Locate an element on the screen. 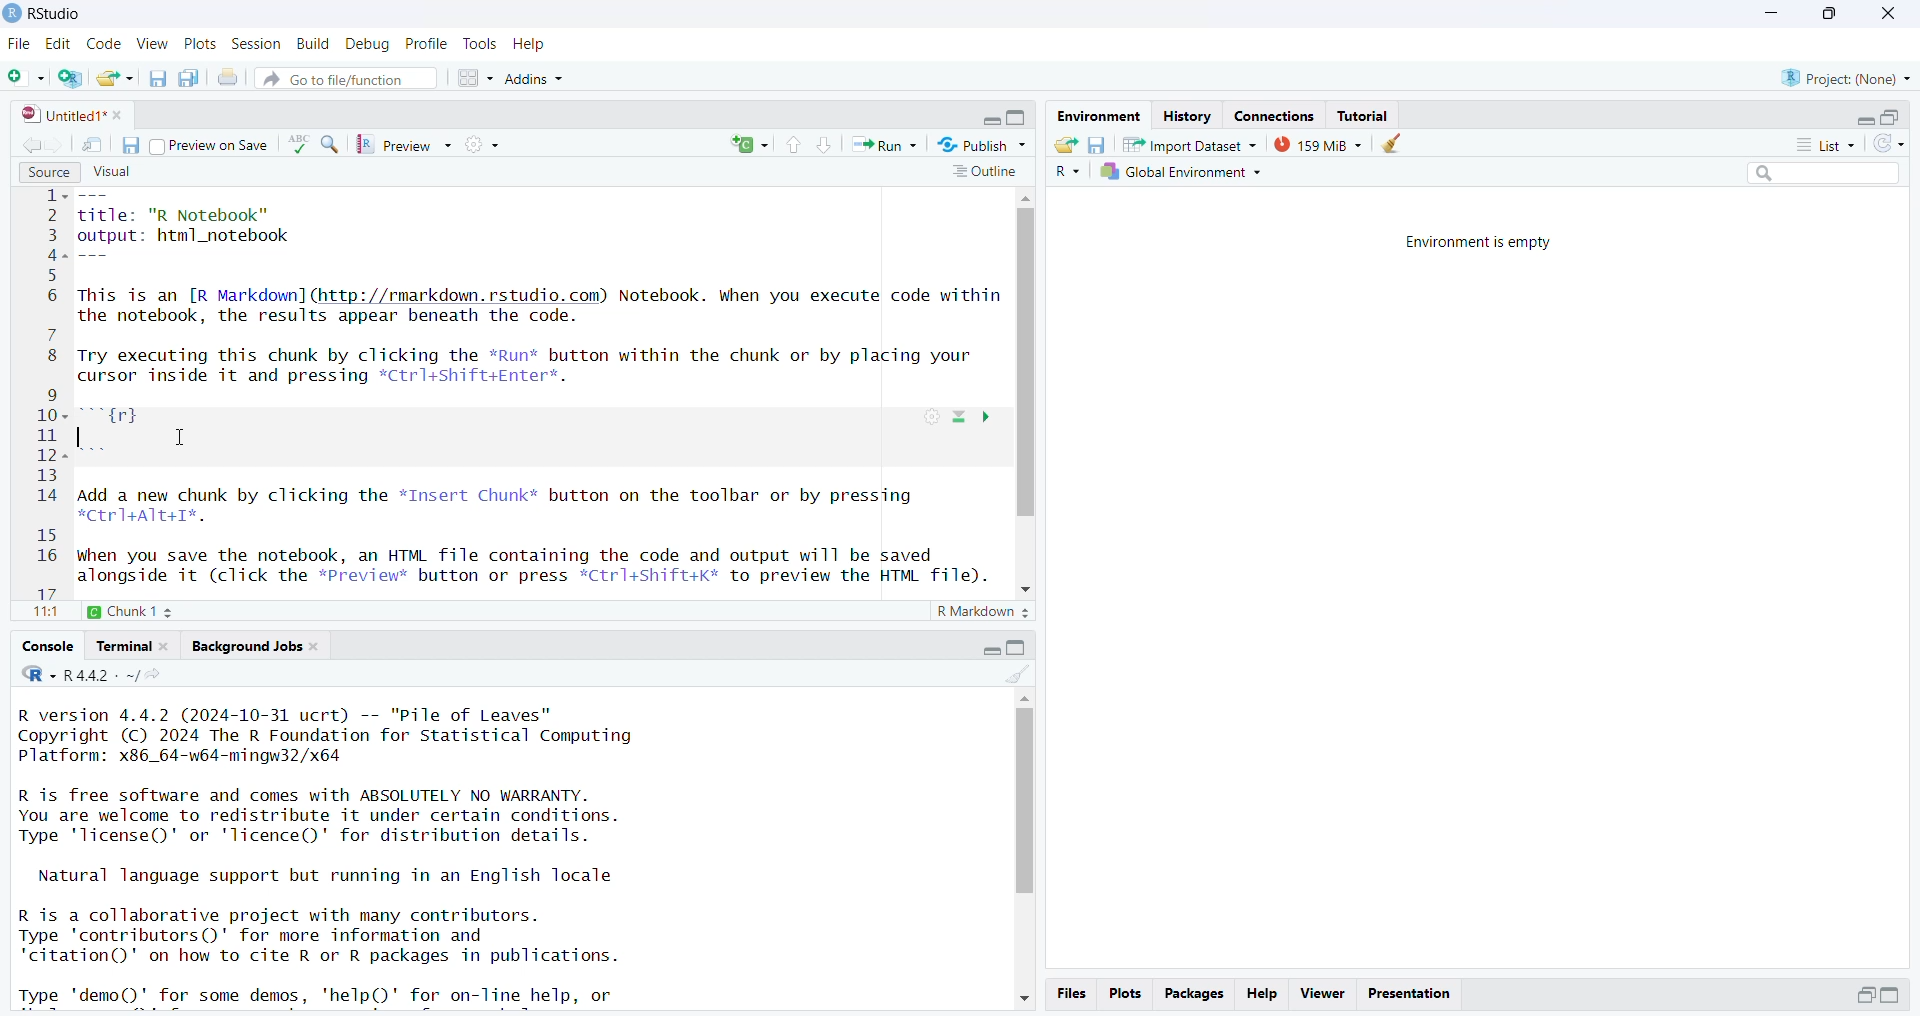 The width and height of the screenshot is (1920, 1016). R markdown is located at coordinates (985, 614).